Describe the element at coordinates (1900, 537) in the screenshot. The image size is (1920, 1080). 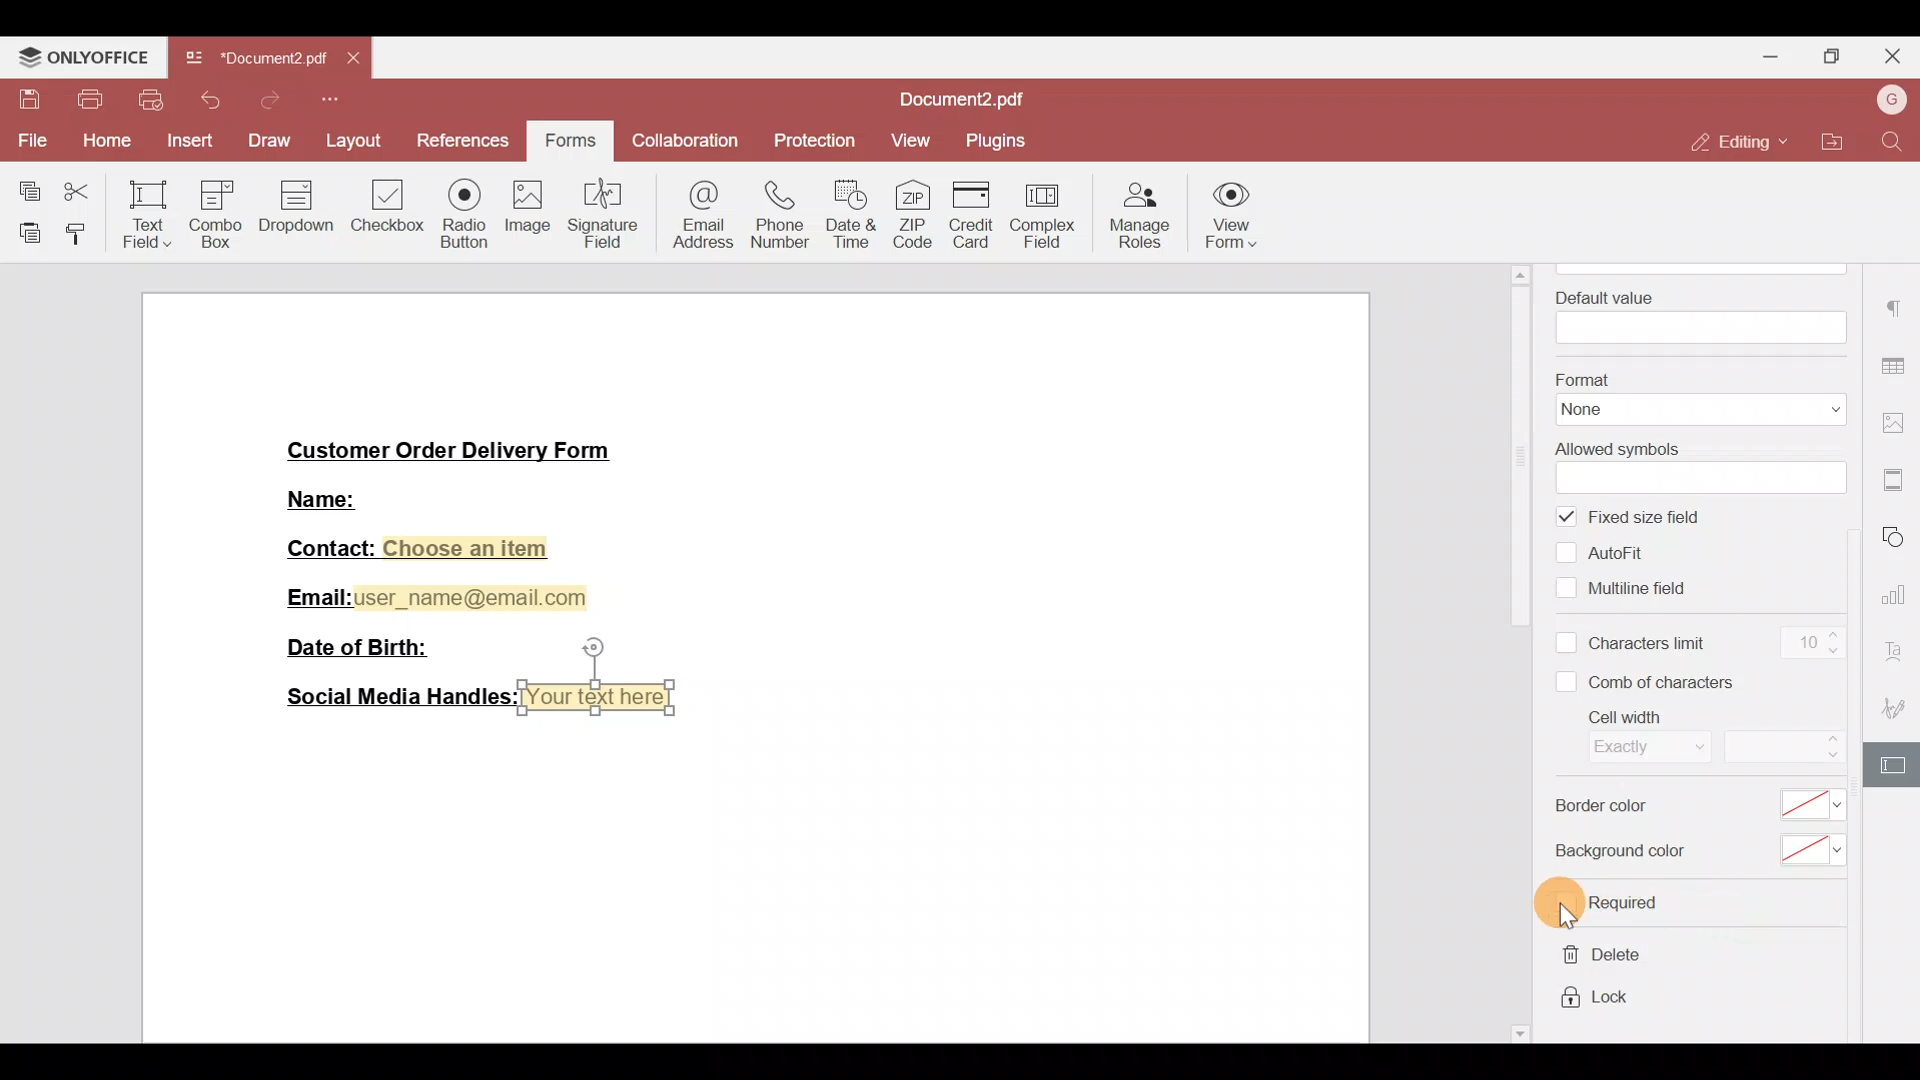
I see `Shapes settings` at that location.